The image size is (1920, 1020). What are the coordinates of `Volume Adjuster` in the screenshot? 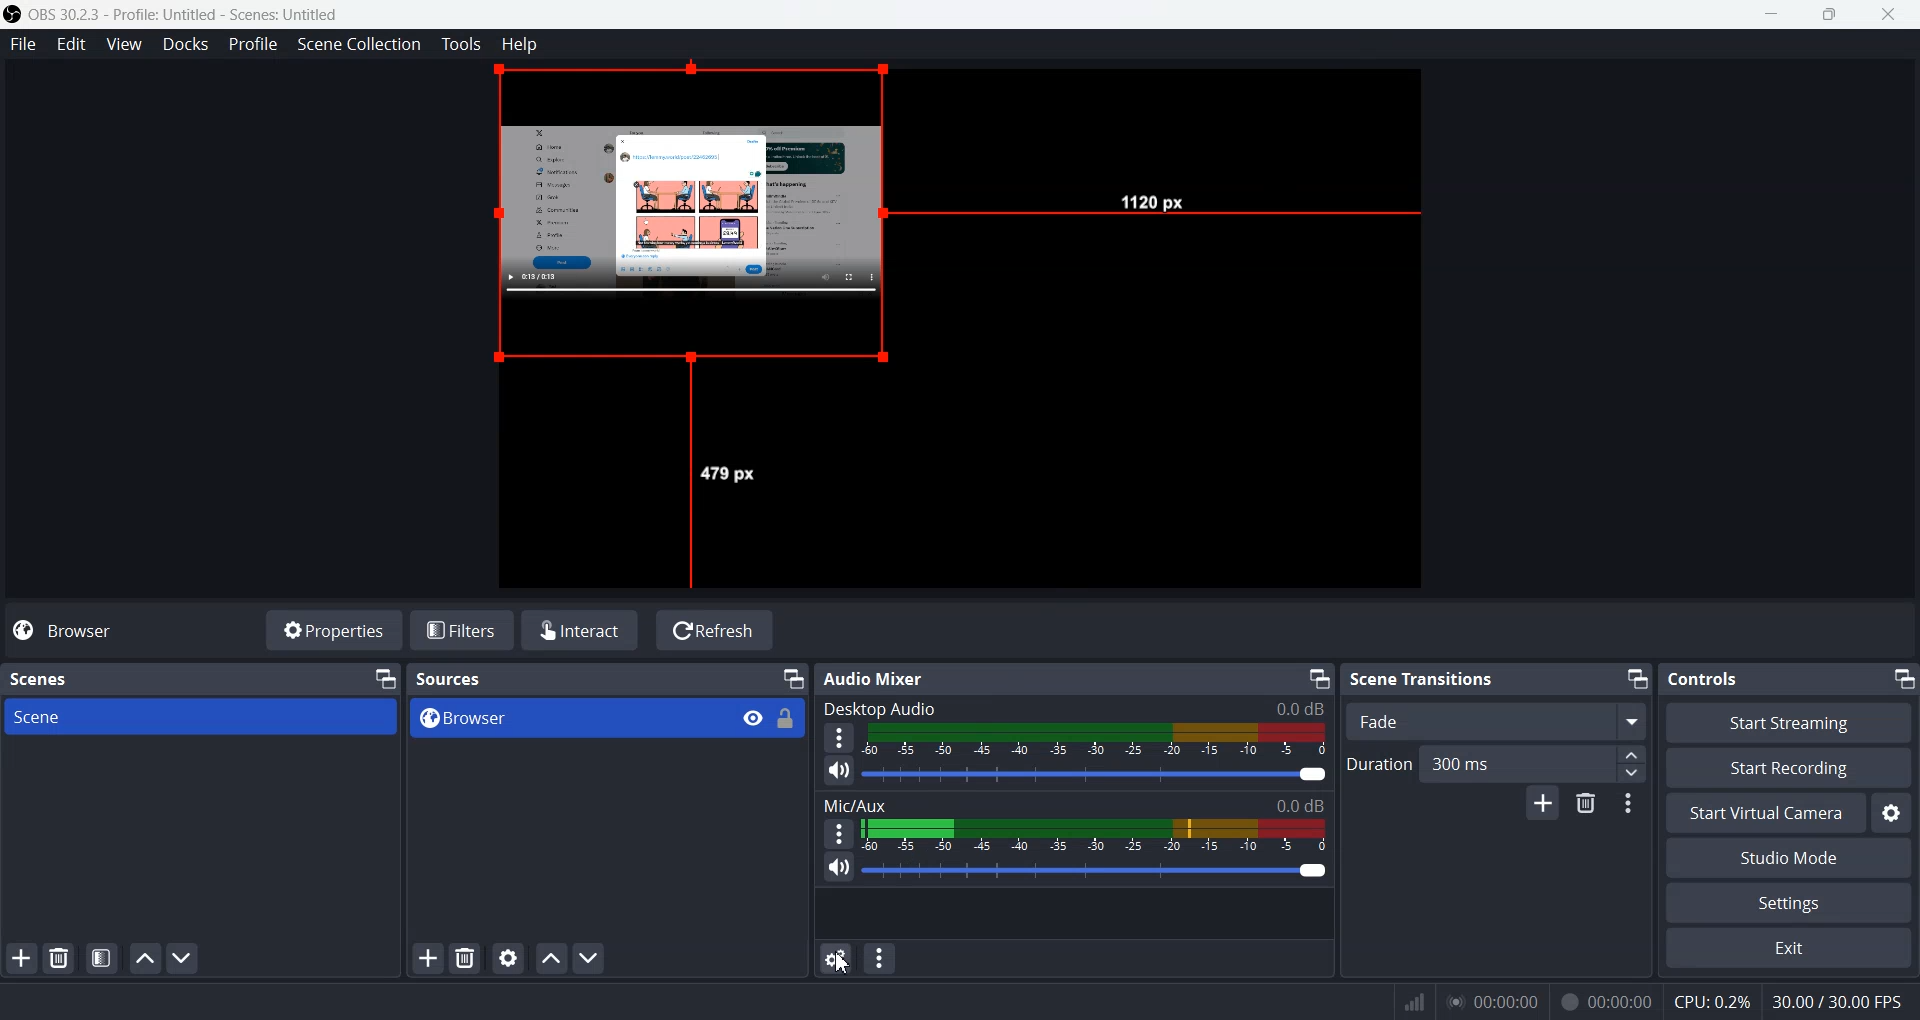 It's located at (1094, 870).